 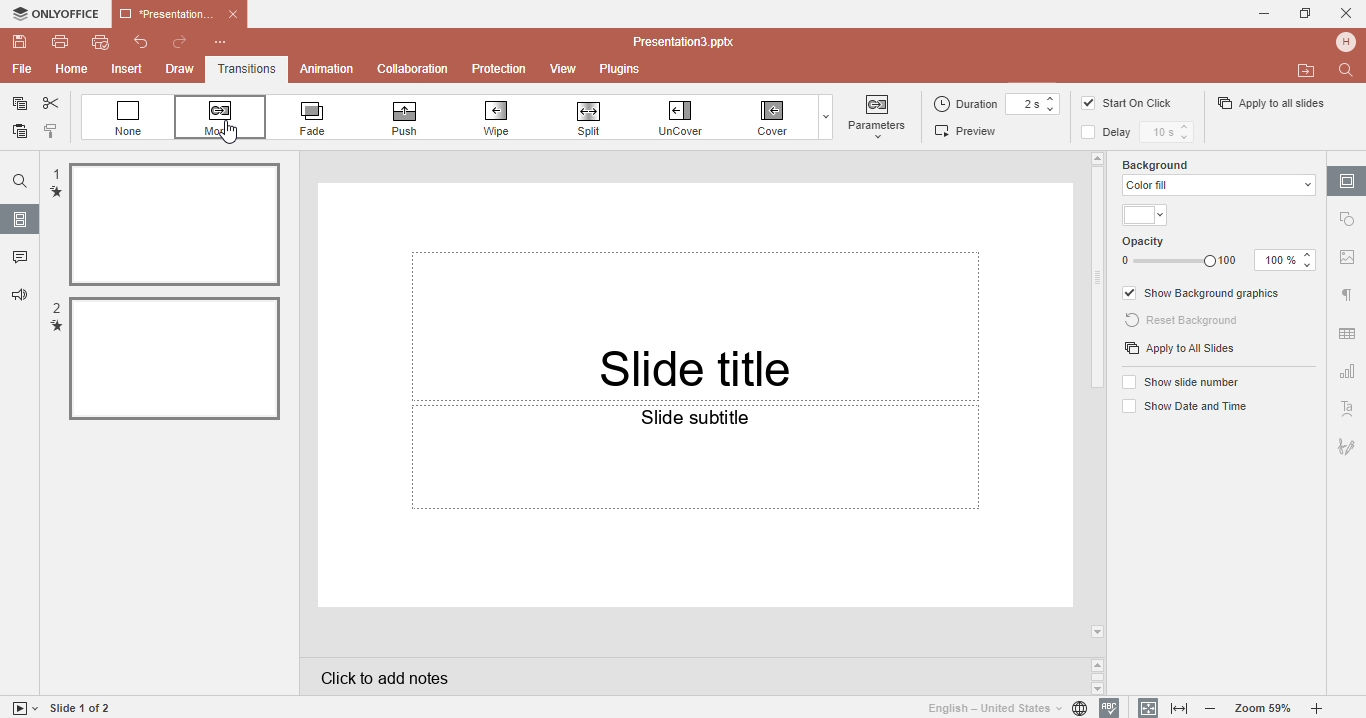 I want to click on Zoom in, so click(x=1321, y=709).